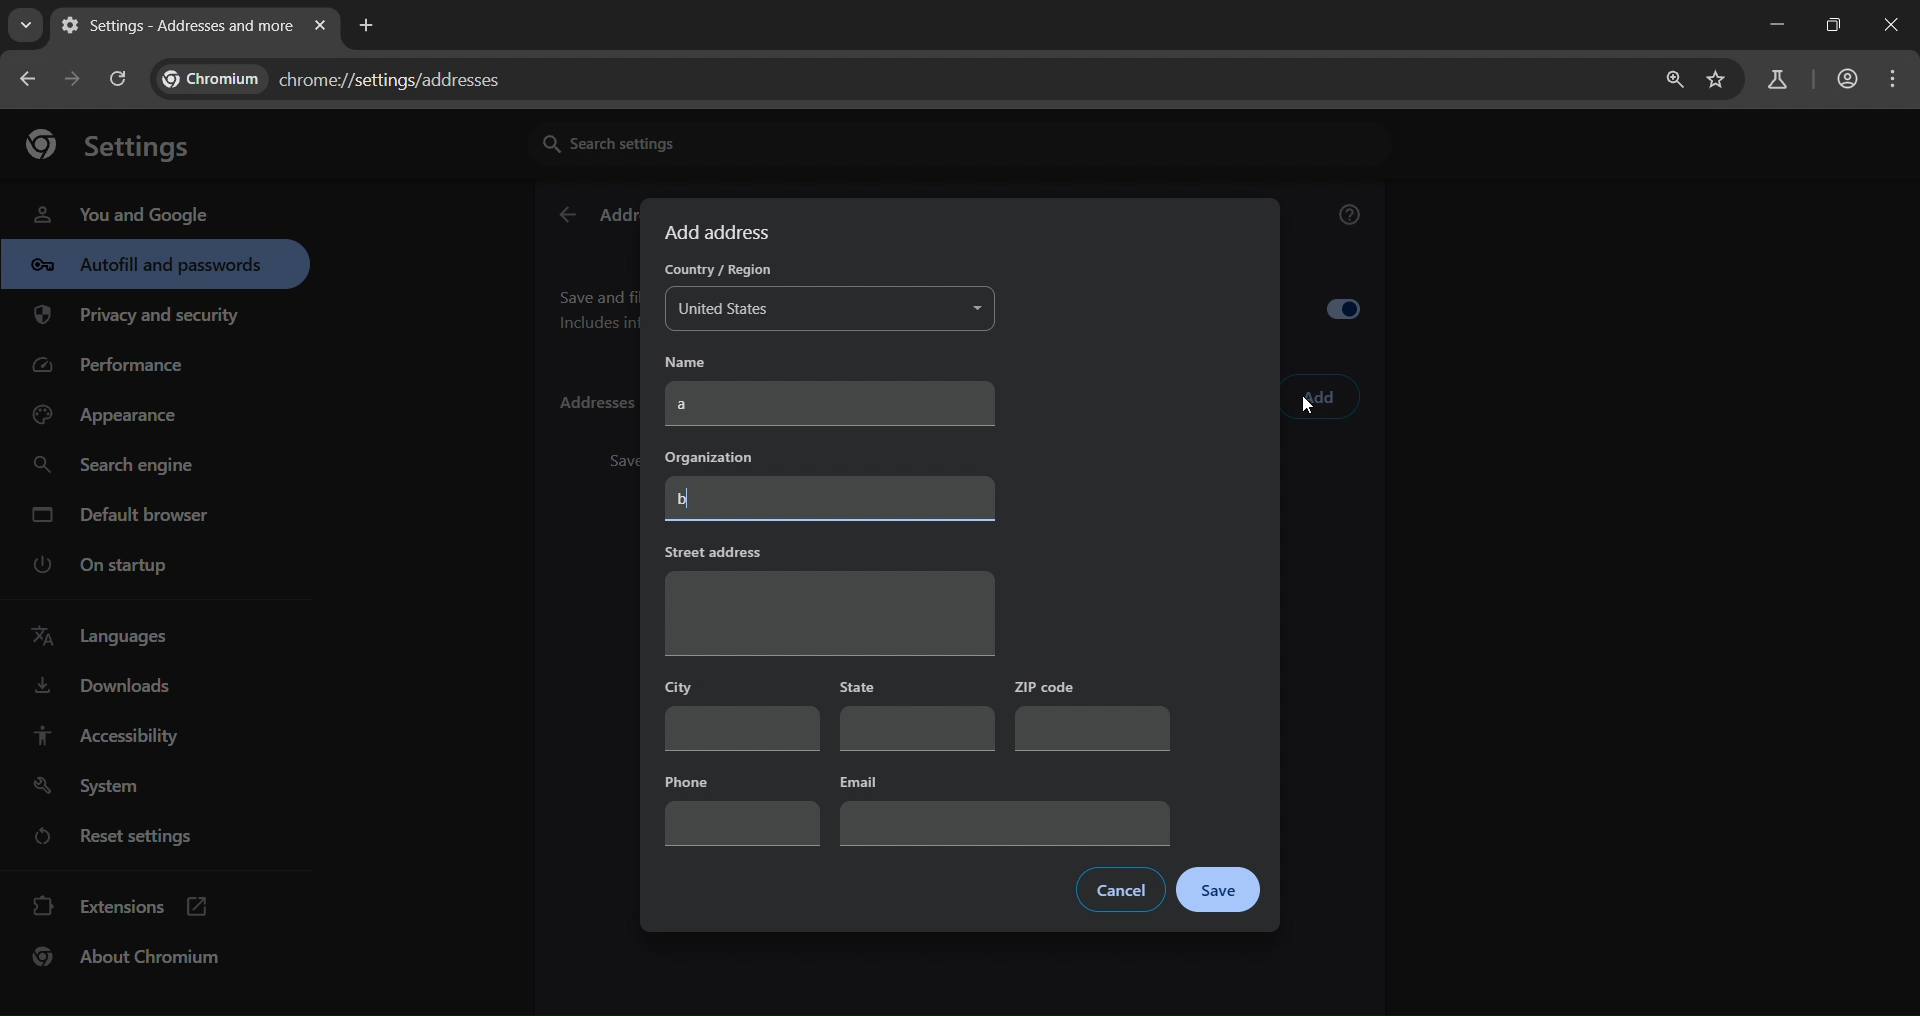 The image size is (1920, 1016). I want to click on close, so click(1894, 27).